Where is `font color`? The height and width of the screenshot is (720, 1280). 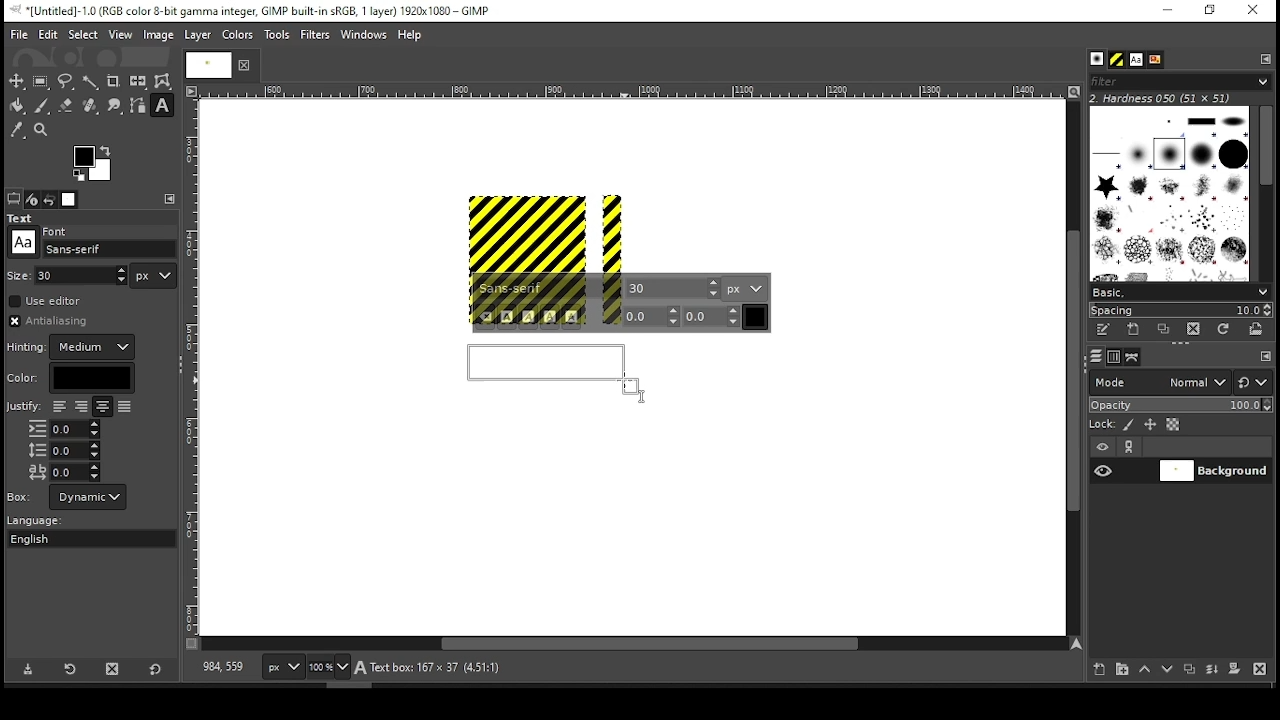
font color is located at coordinates (756, 317).